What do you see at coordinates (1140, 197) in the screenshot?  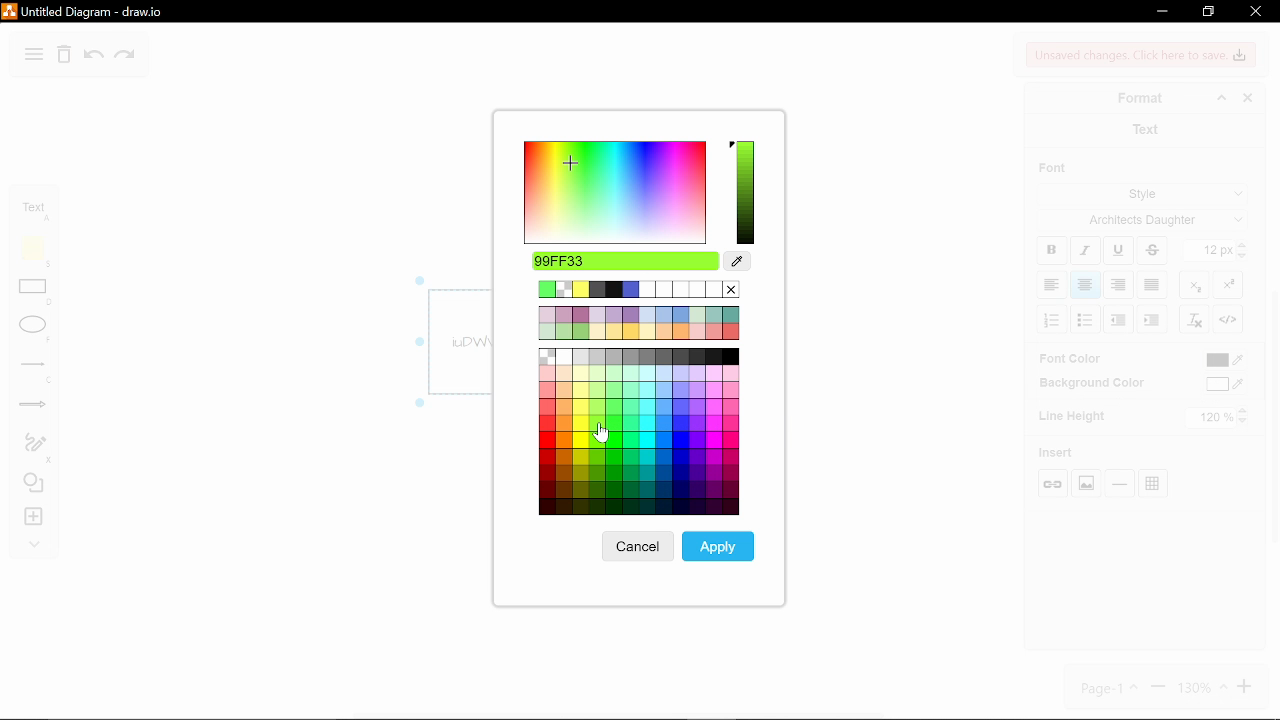 I see `style` at bounding box center [1140, 197].